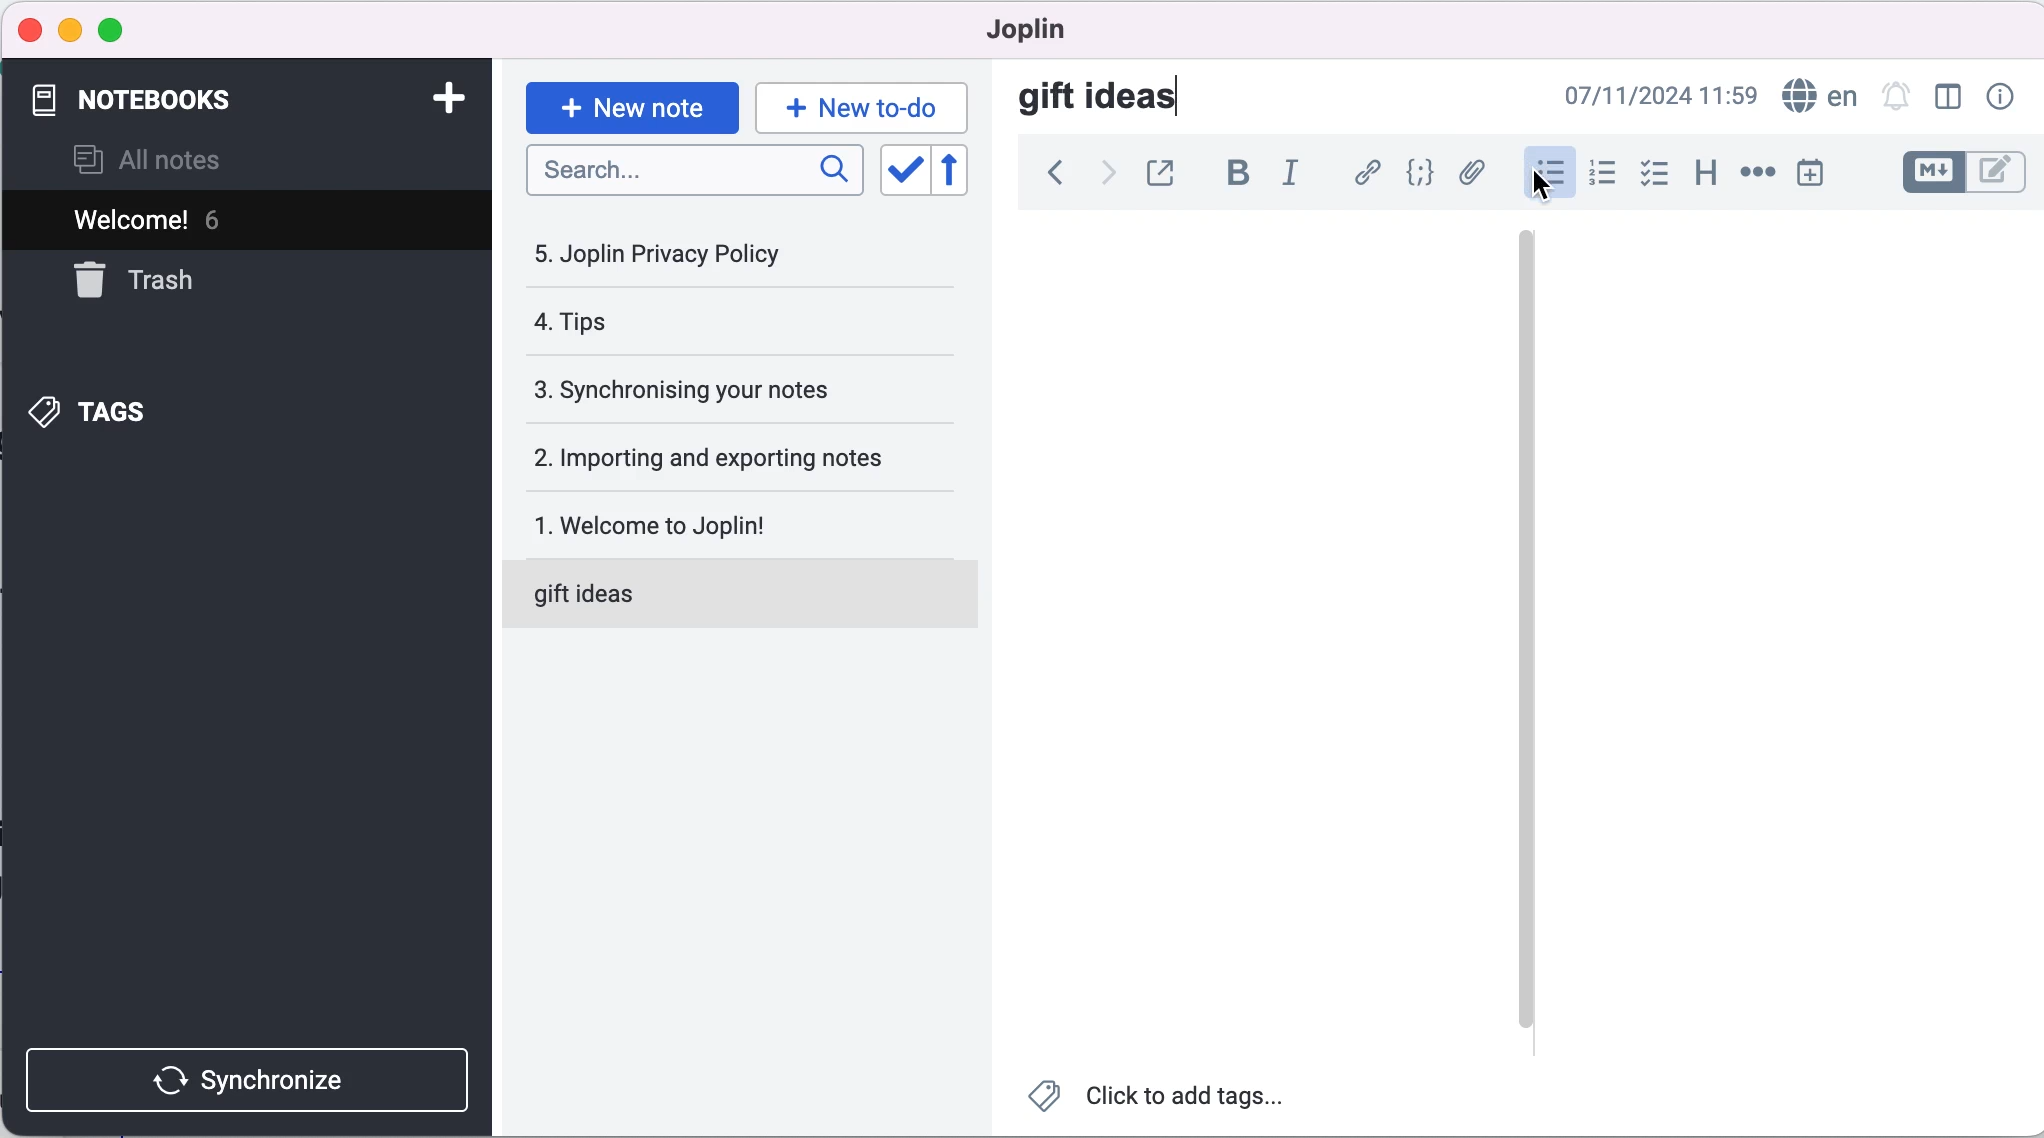  I want to click on notebooks, so click(151, 96).